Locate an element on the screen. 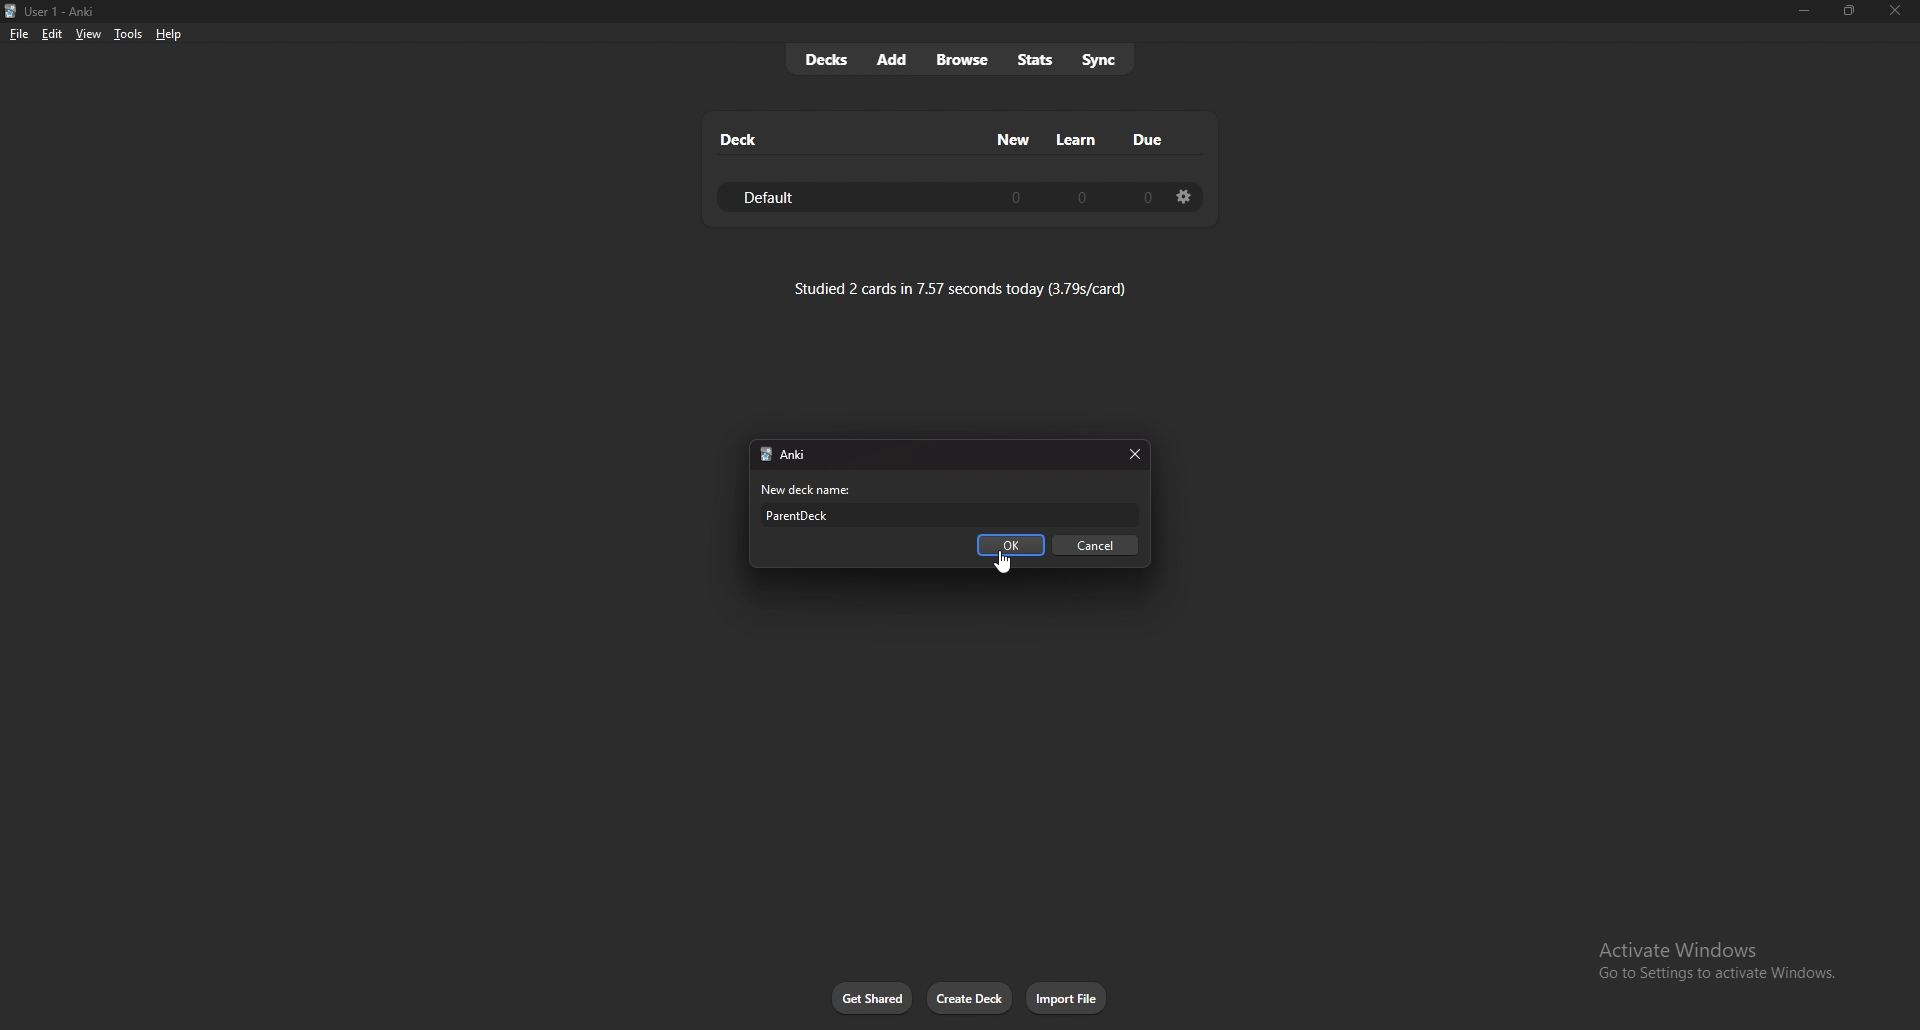  deck is located at coordinates (740, 139).